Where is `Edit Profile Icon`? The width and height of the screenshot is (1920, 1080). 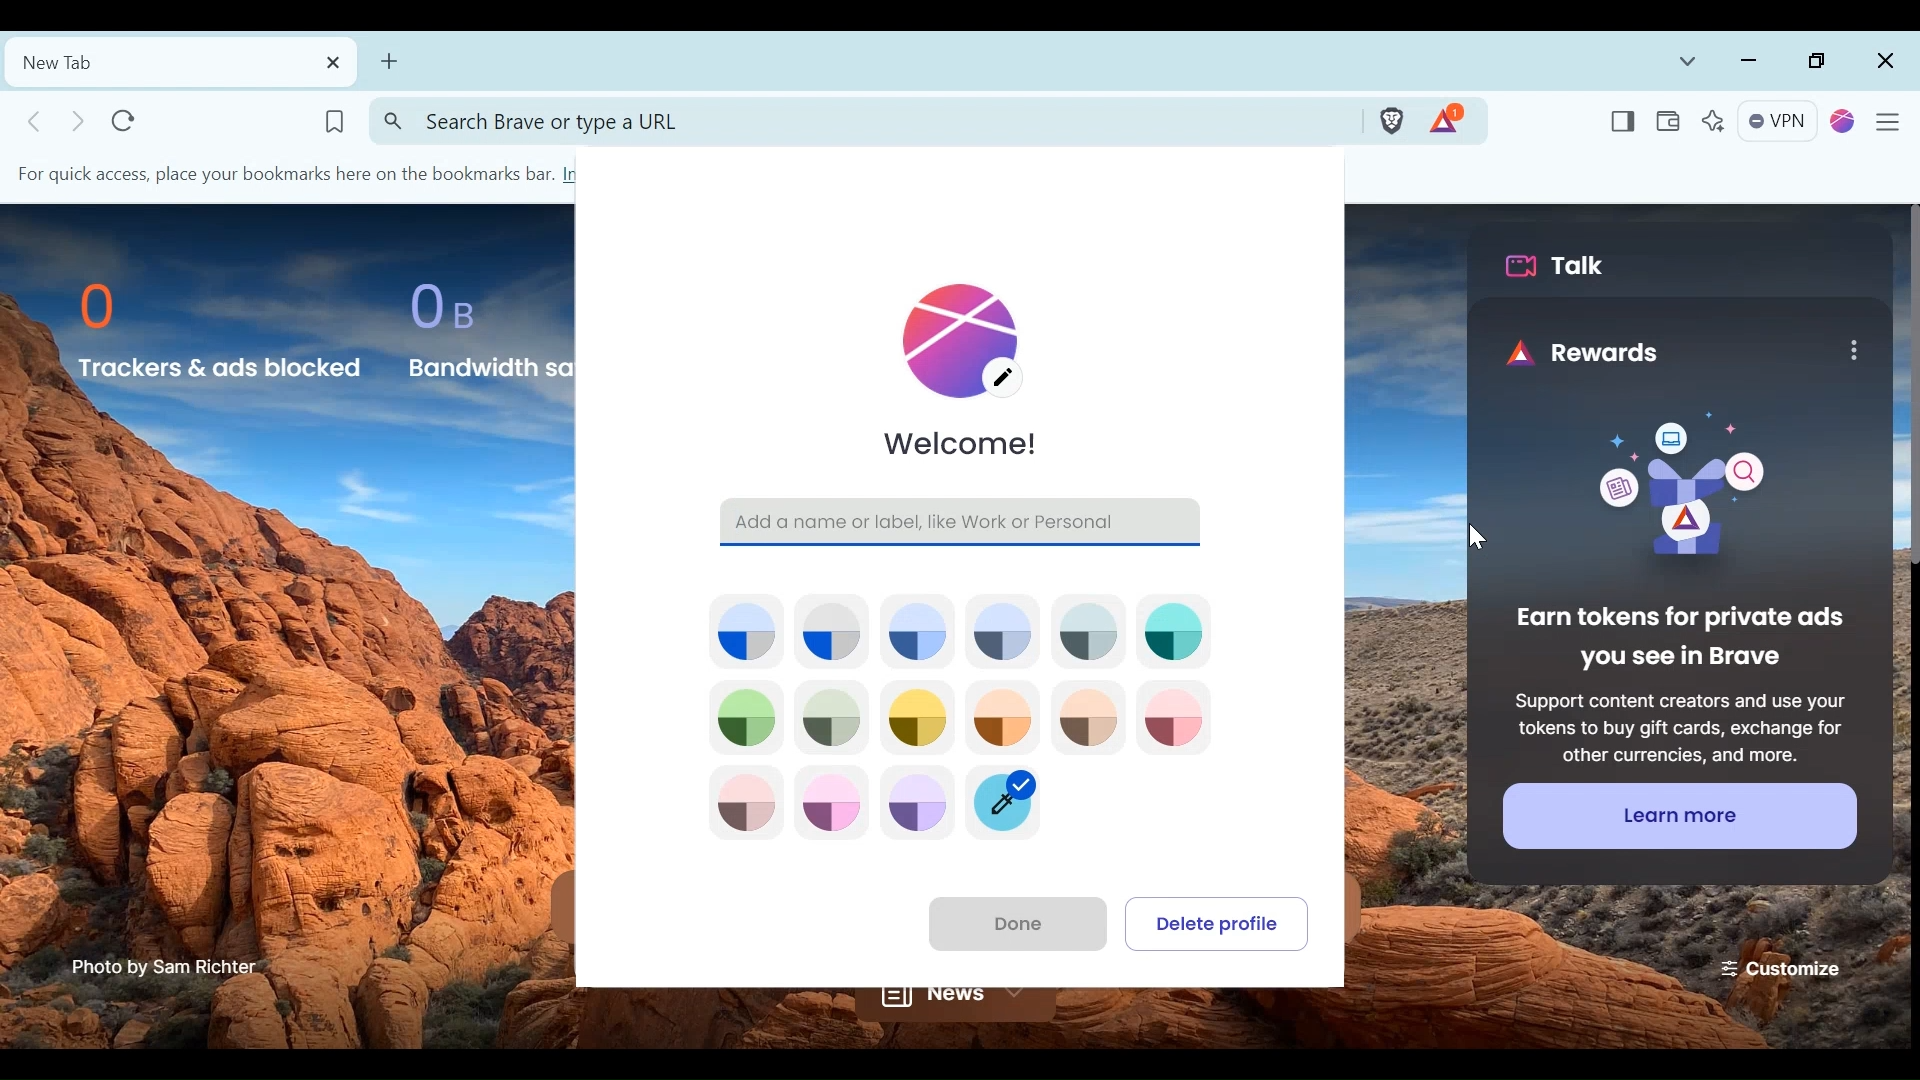 Edit Profile Icon is located at coordinates (969, 335).